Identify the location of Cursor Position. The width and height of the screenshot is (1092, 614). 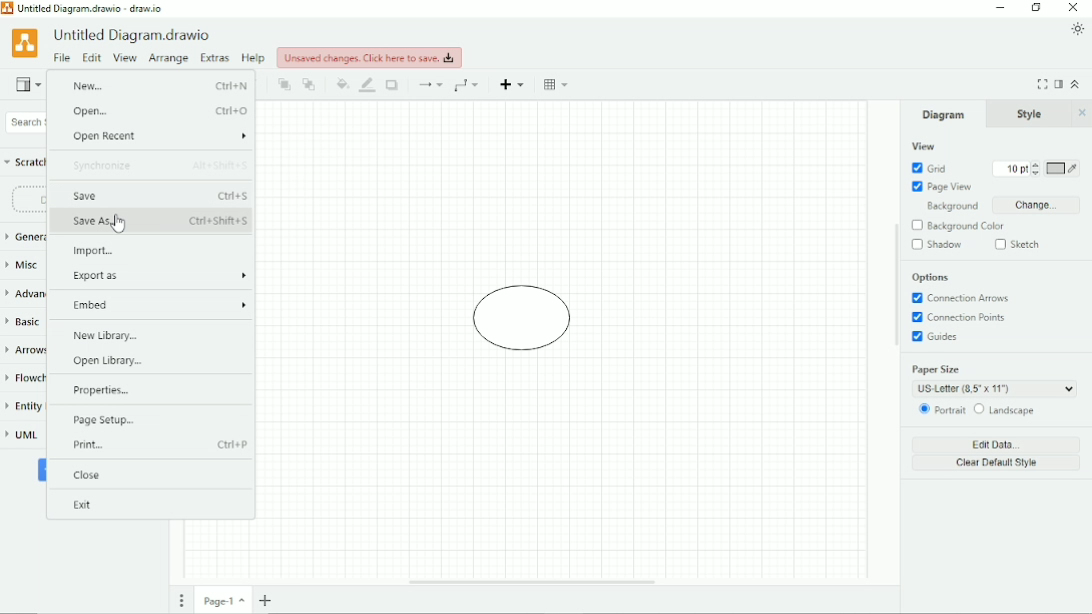
(117, 224).